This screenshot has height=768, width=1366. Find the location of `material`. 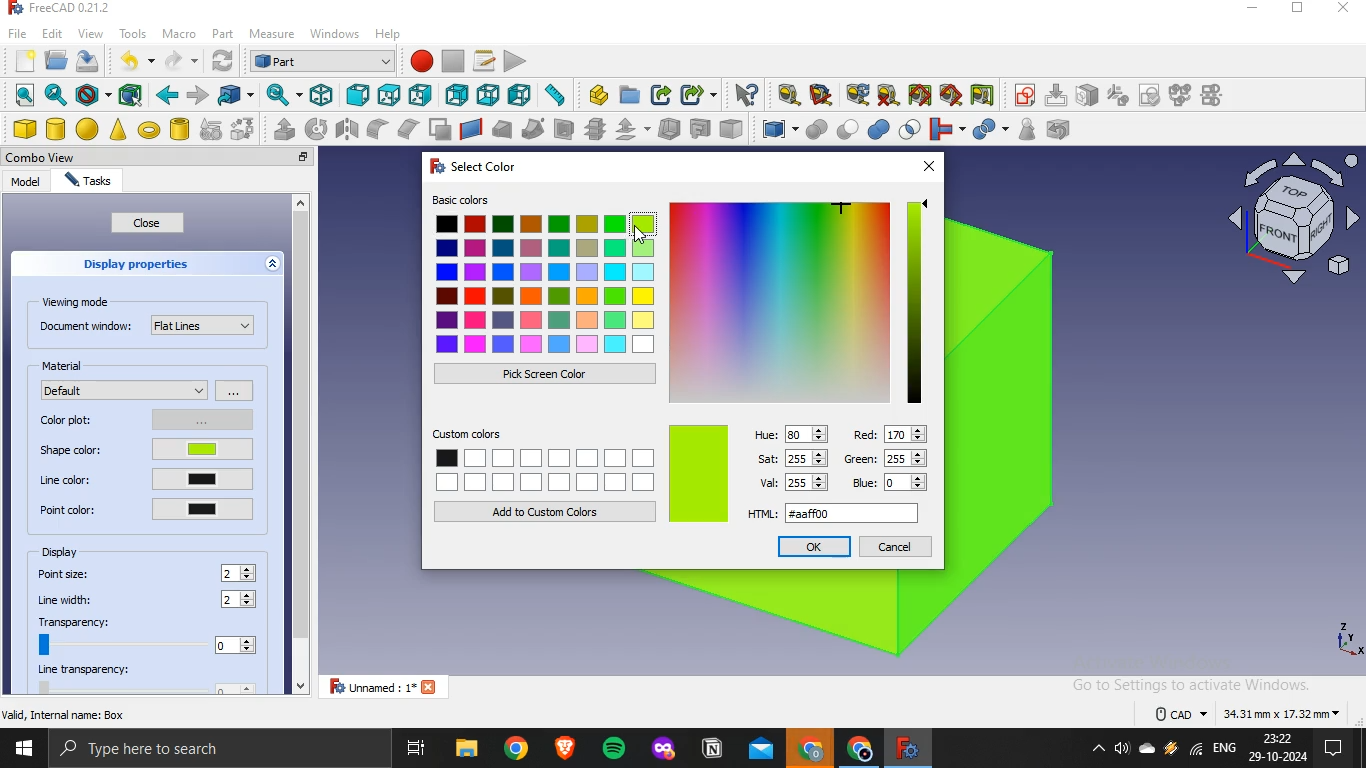

material is located at coordinates (66, 365).